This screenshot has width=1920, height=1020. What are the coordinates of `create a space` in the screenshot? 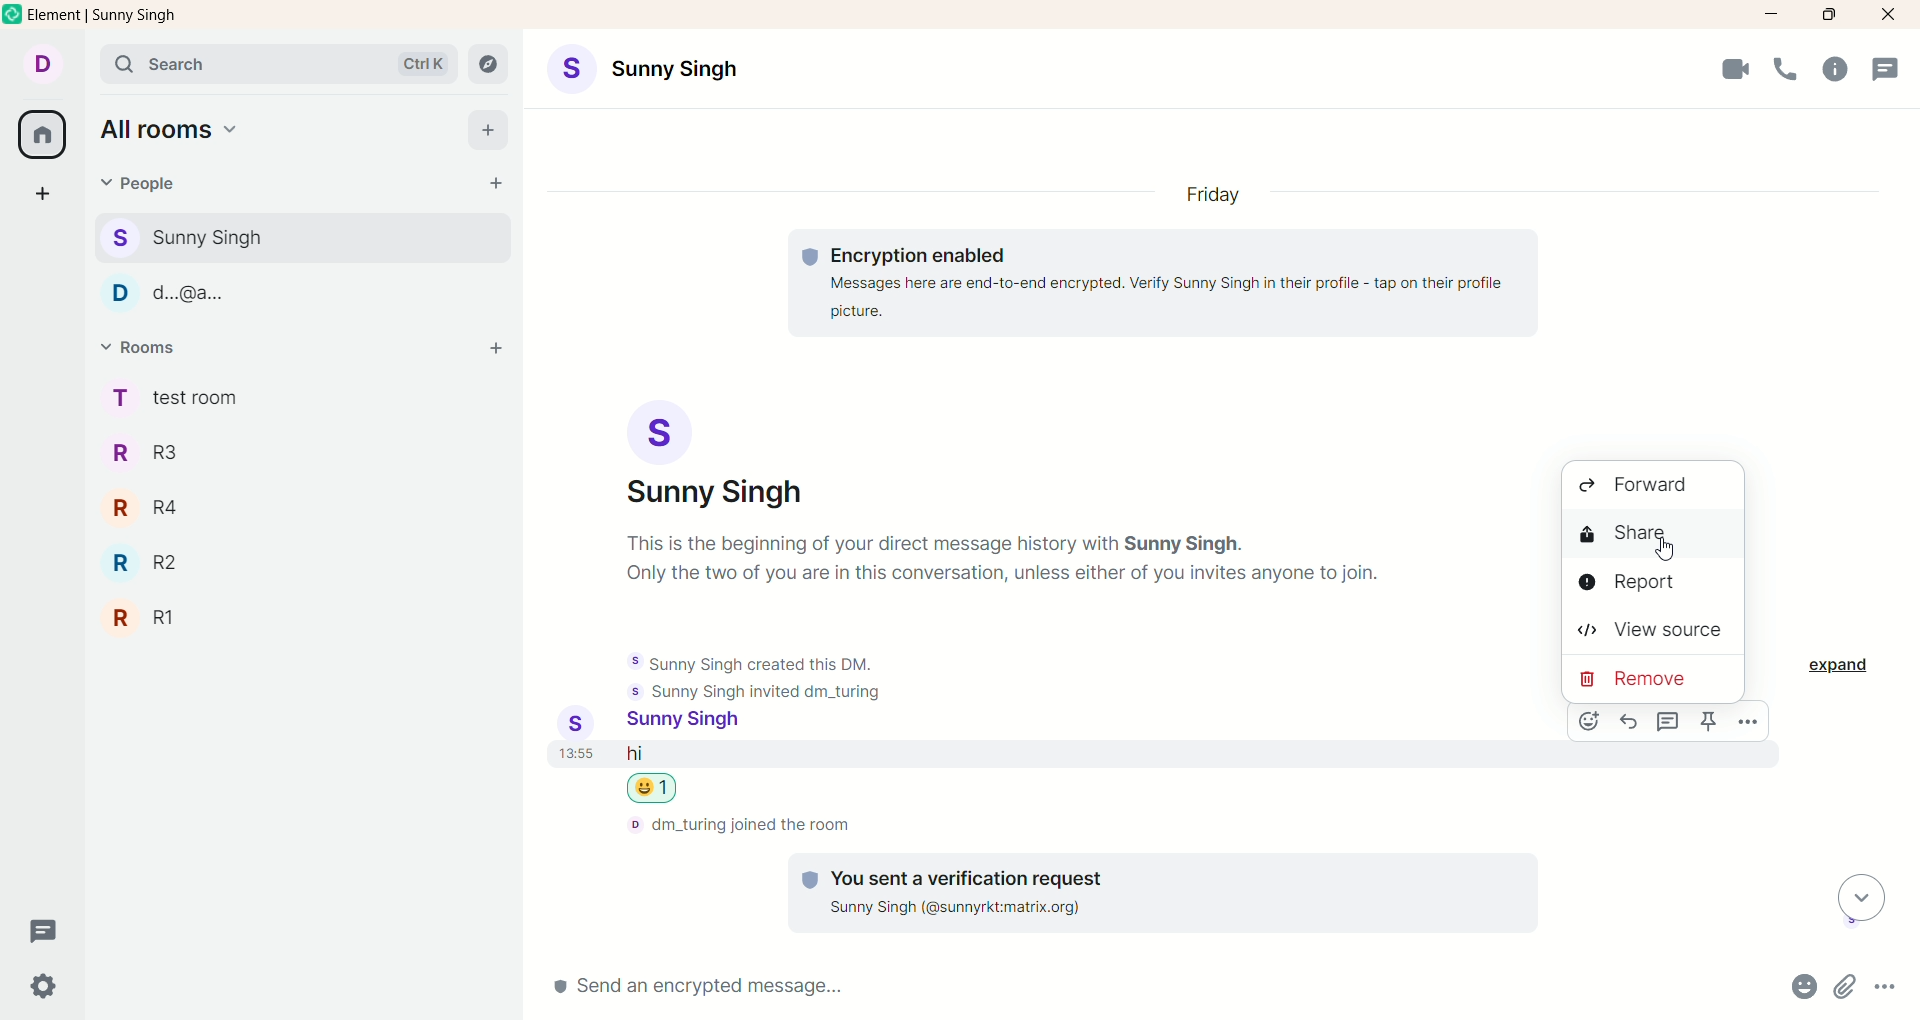 It's located at (45, 198).